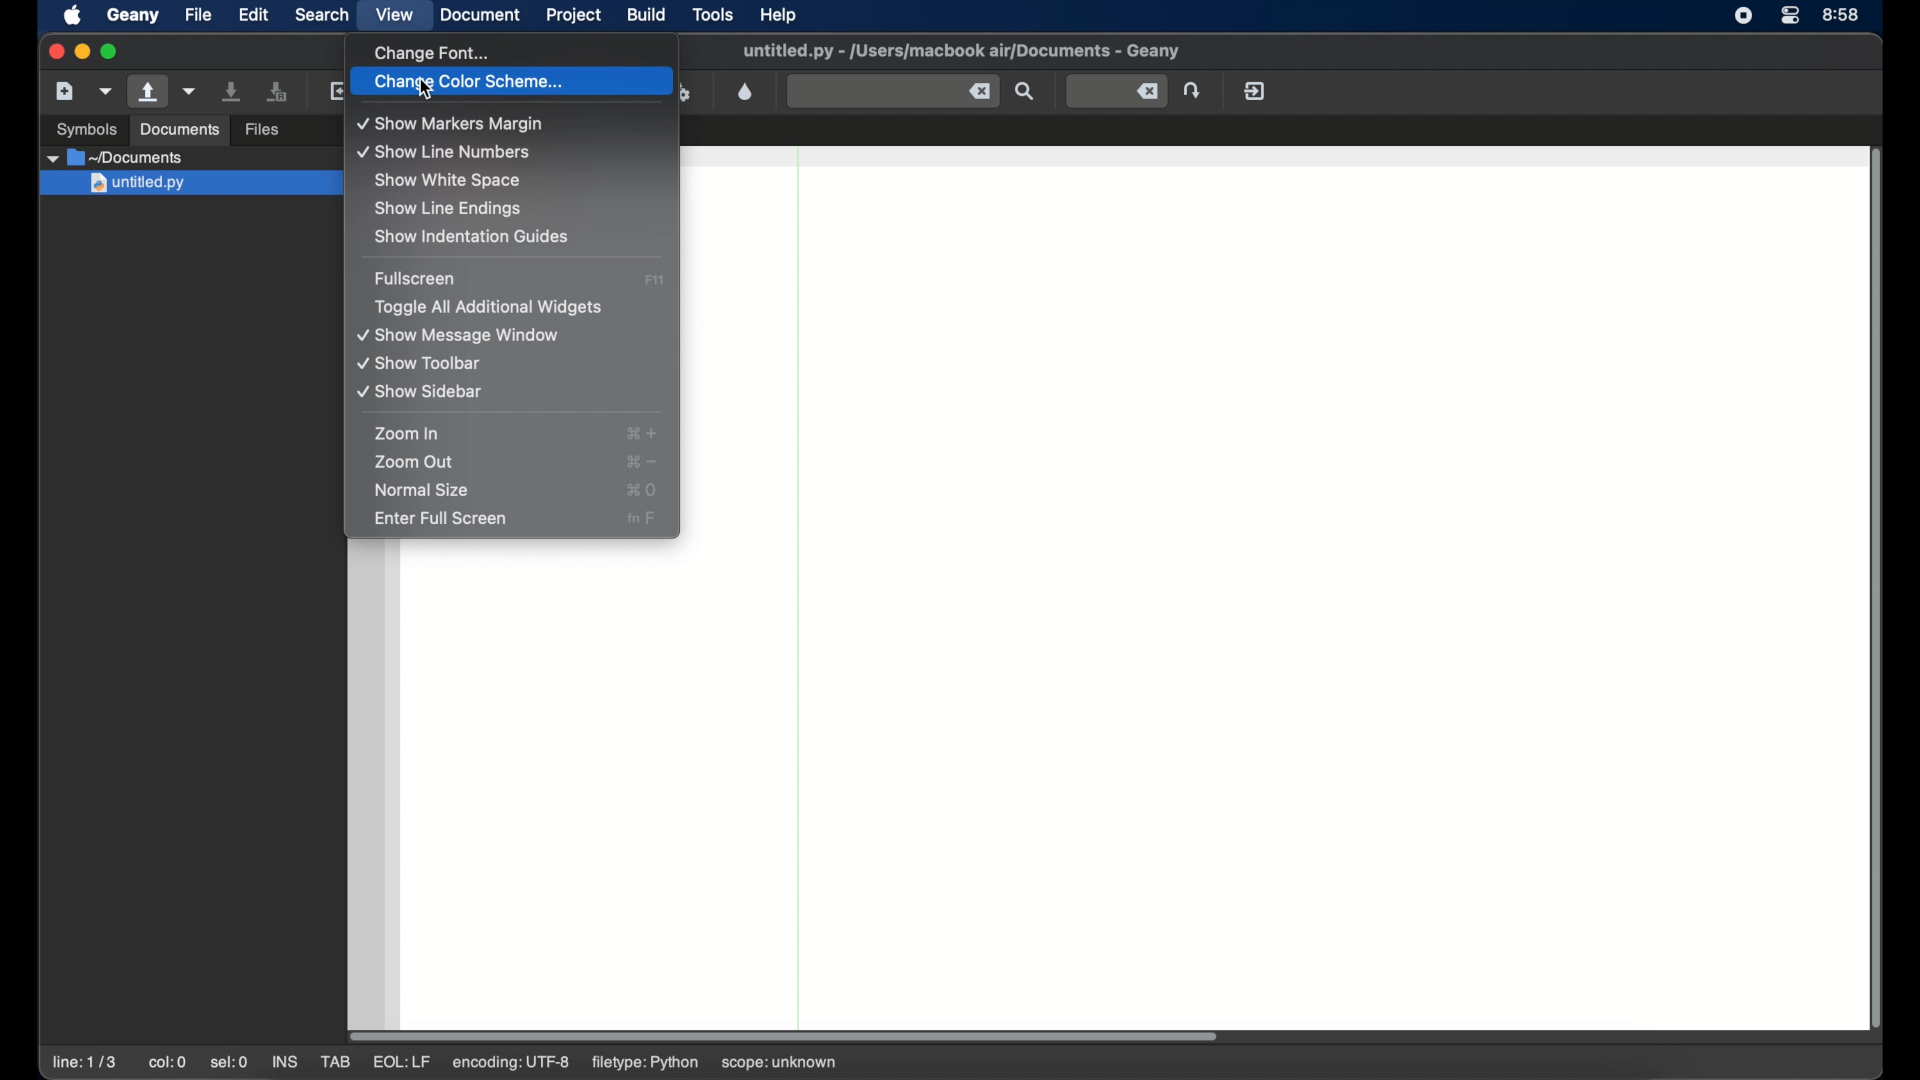  Describe the element at coordinates (233, 92) in the screenshot. I see `save the current file` at that location.